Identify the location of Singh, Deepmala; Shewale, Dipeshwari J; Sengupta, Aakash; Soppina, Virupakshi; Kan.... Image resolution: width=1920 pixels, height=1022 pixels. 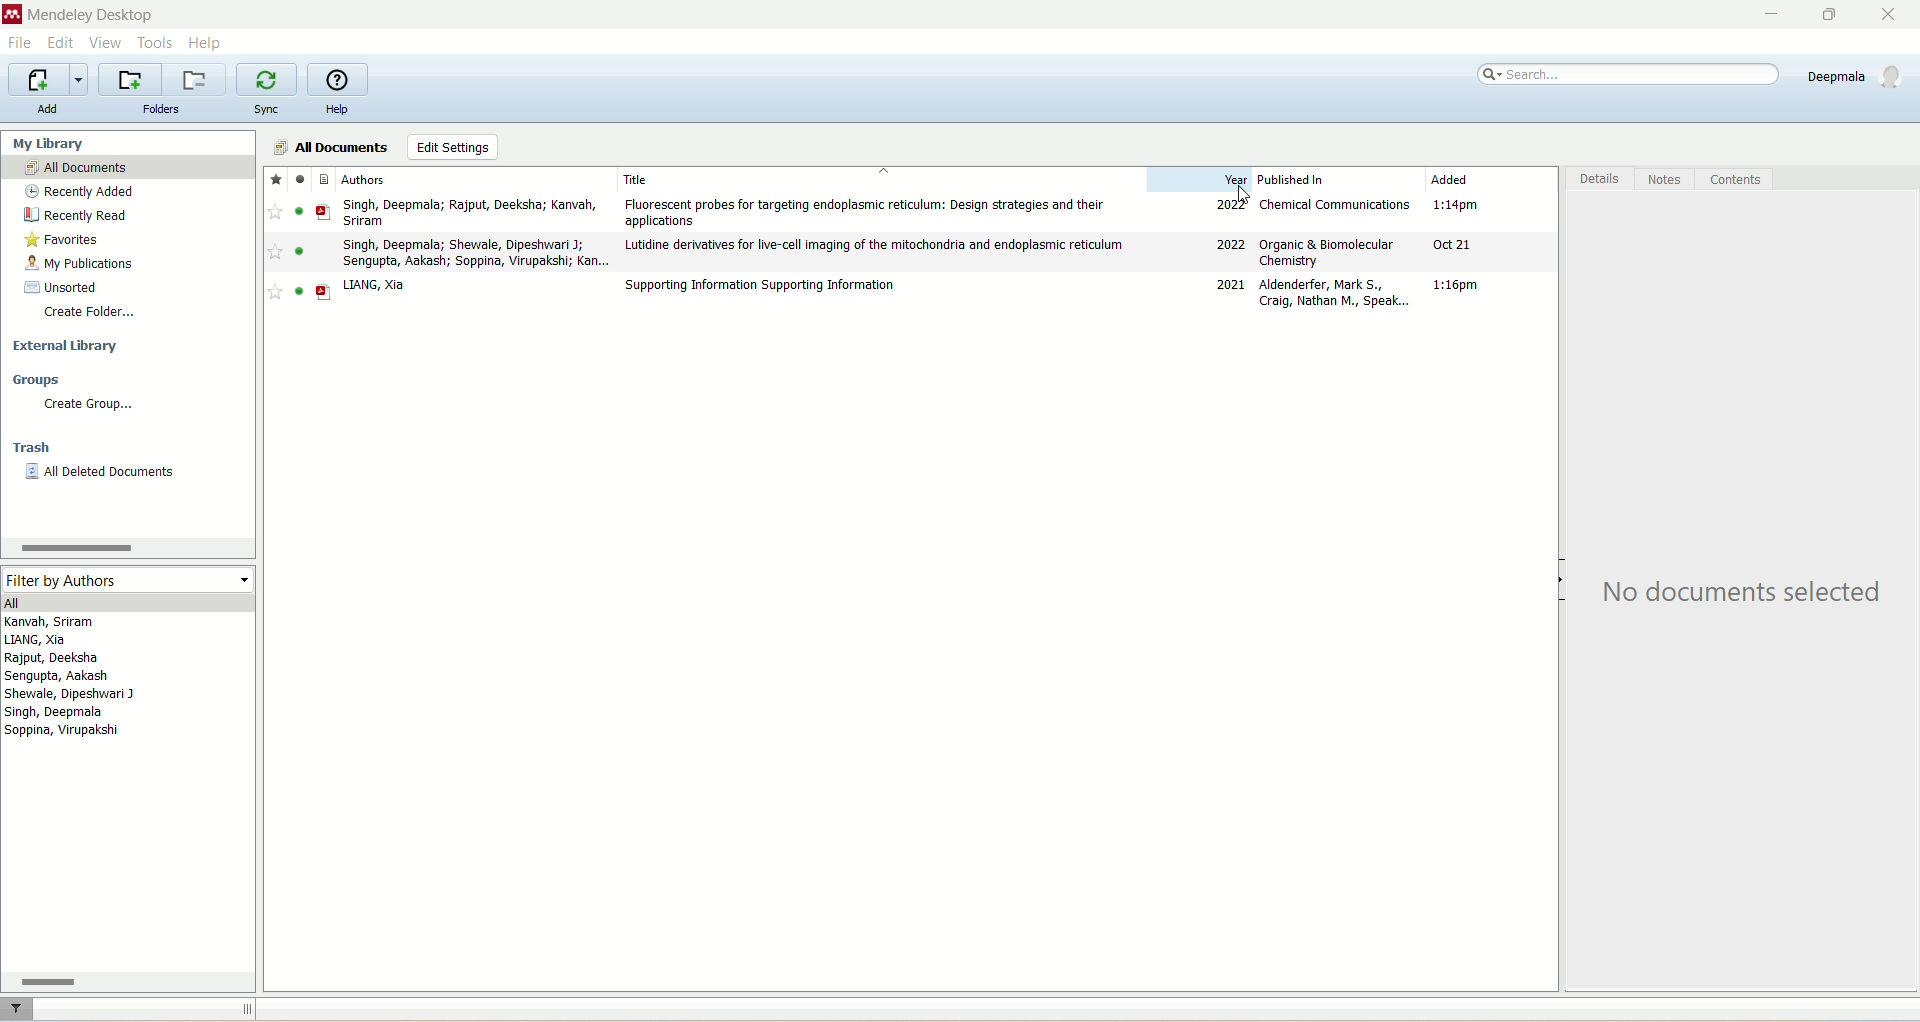
(476, 251).